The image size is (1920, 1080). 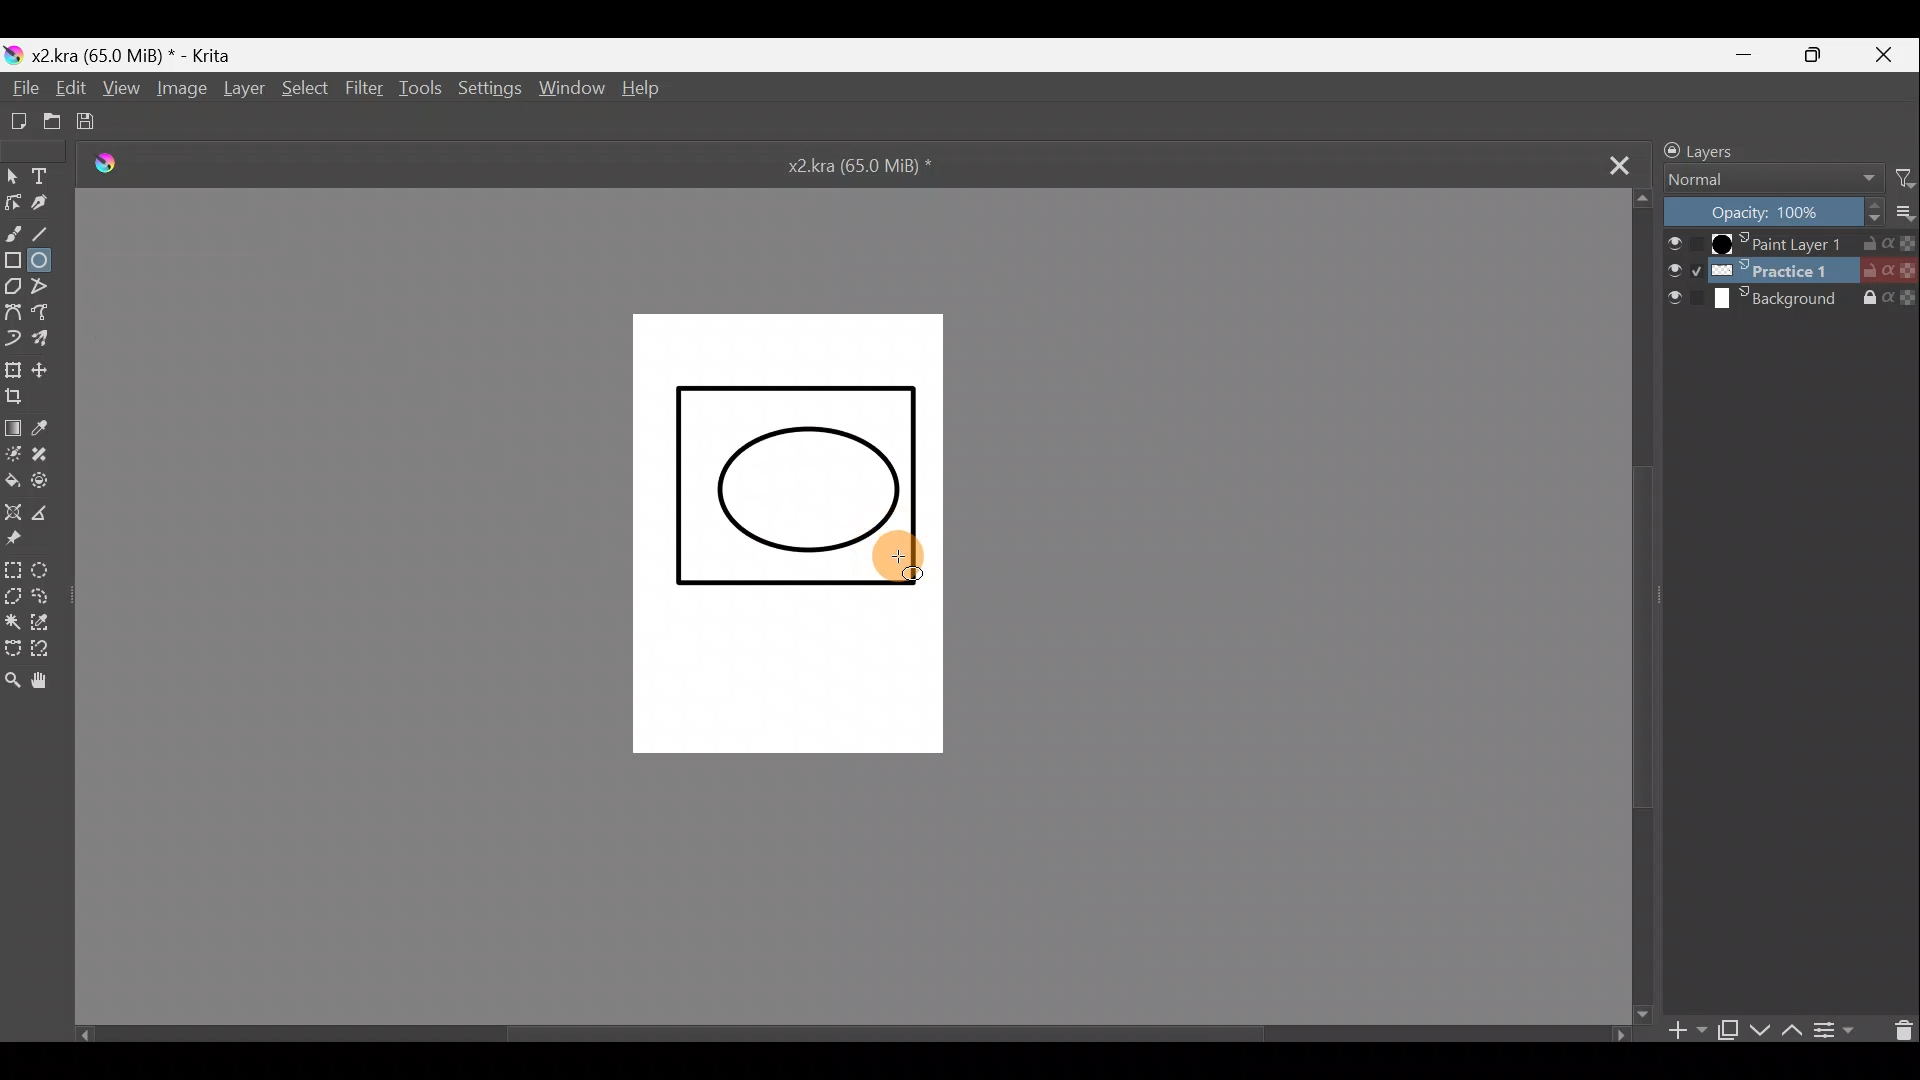 What do you see at coordinates (45, 481) in the screenshot?
I see `Enclose & fill tool` at bounding box center [45, 481].